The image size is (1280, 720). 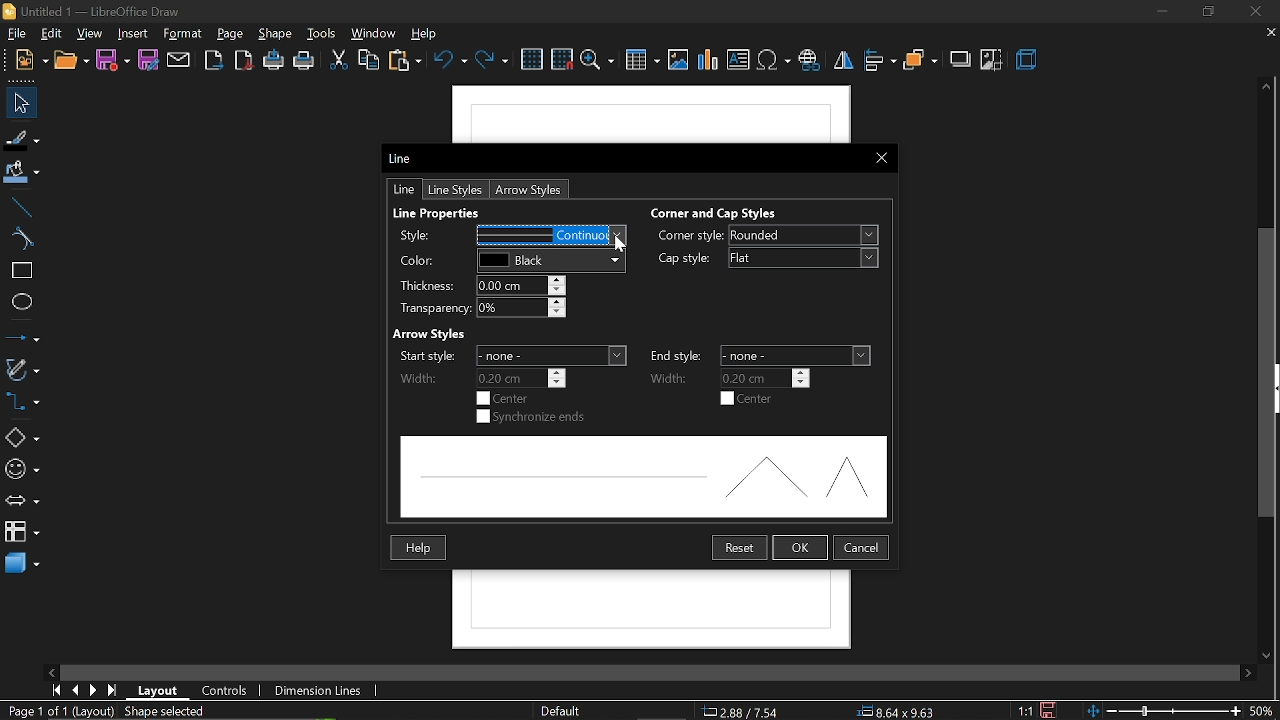 I want to click on start width, so click(x=512, y=354).